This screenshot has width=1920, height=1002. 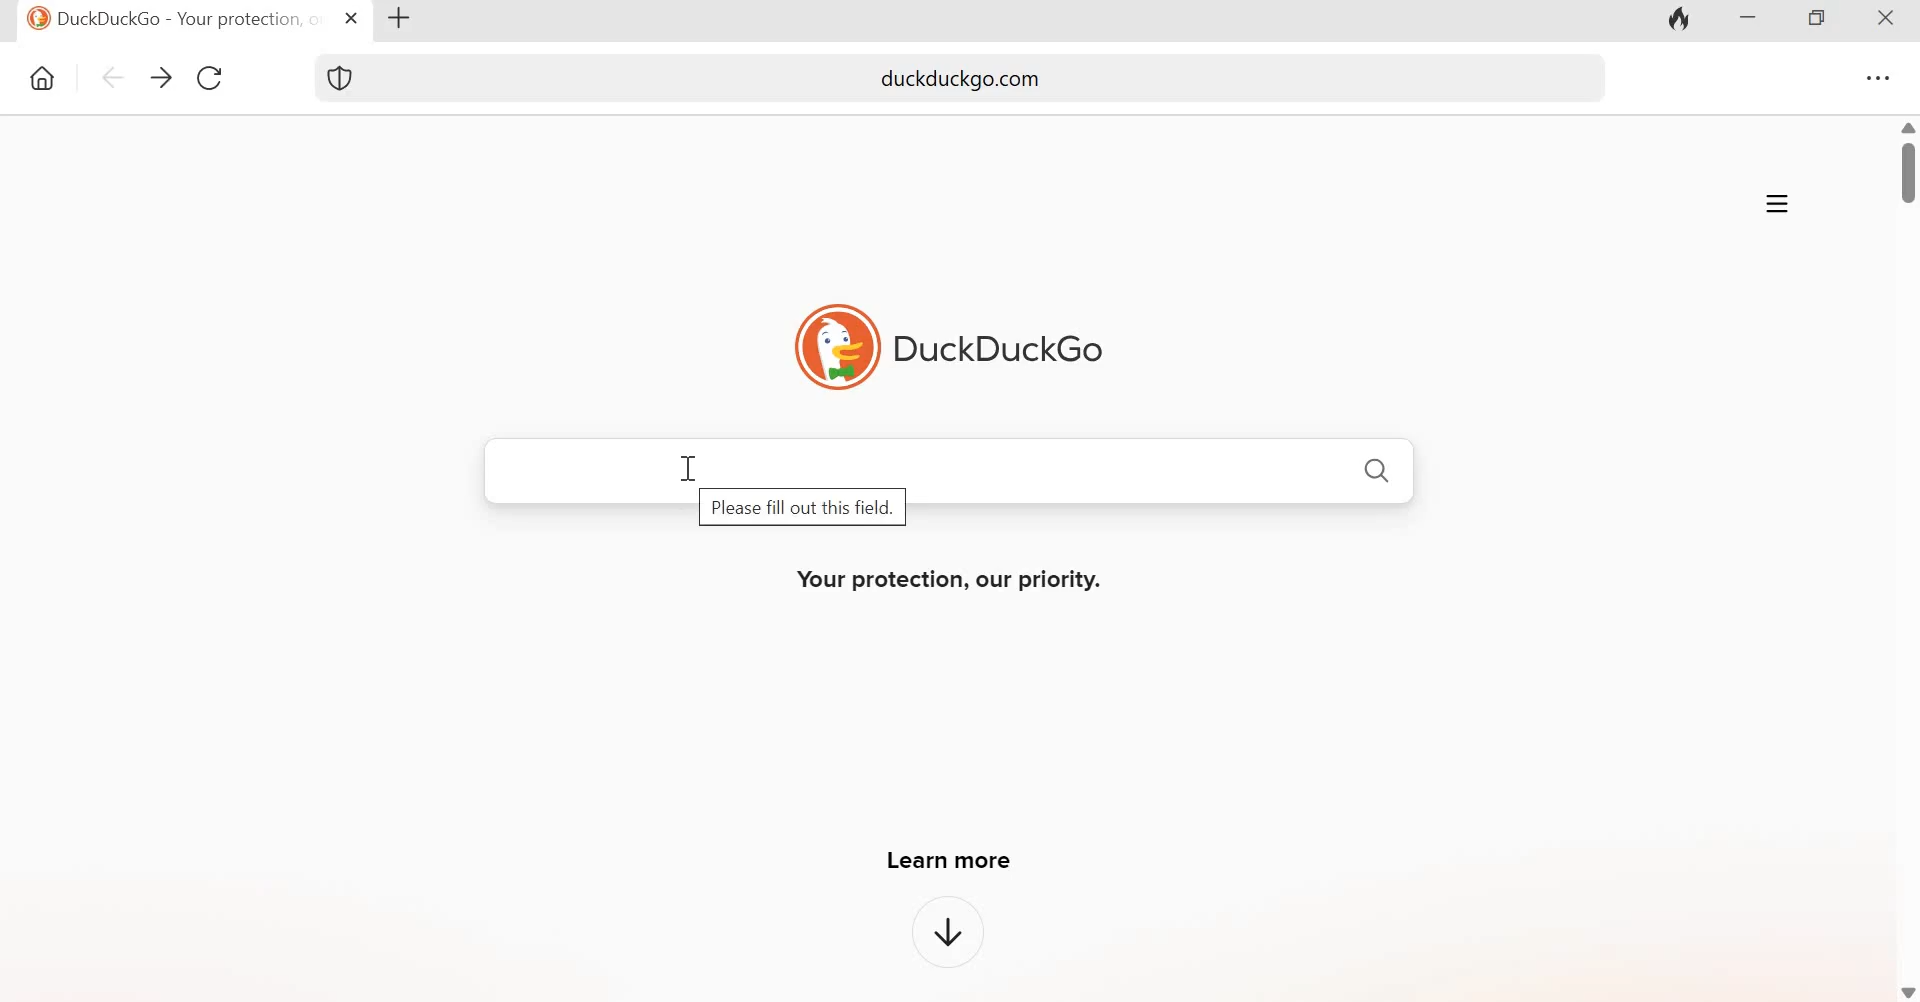 What do you see at coordinates (407, 18) in the screenshot?
I see `New tab` at bounding box center [407, 18].